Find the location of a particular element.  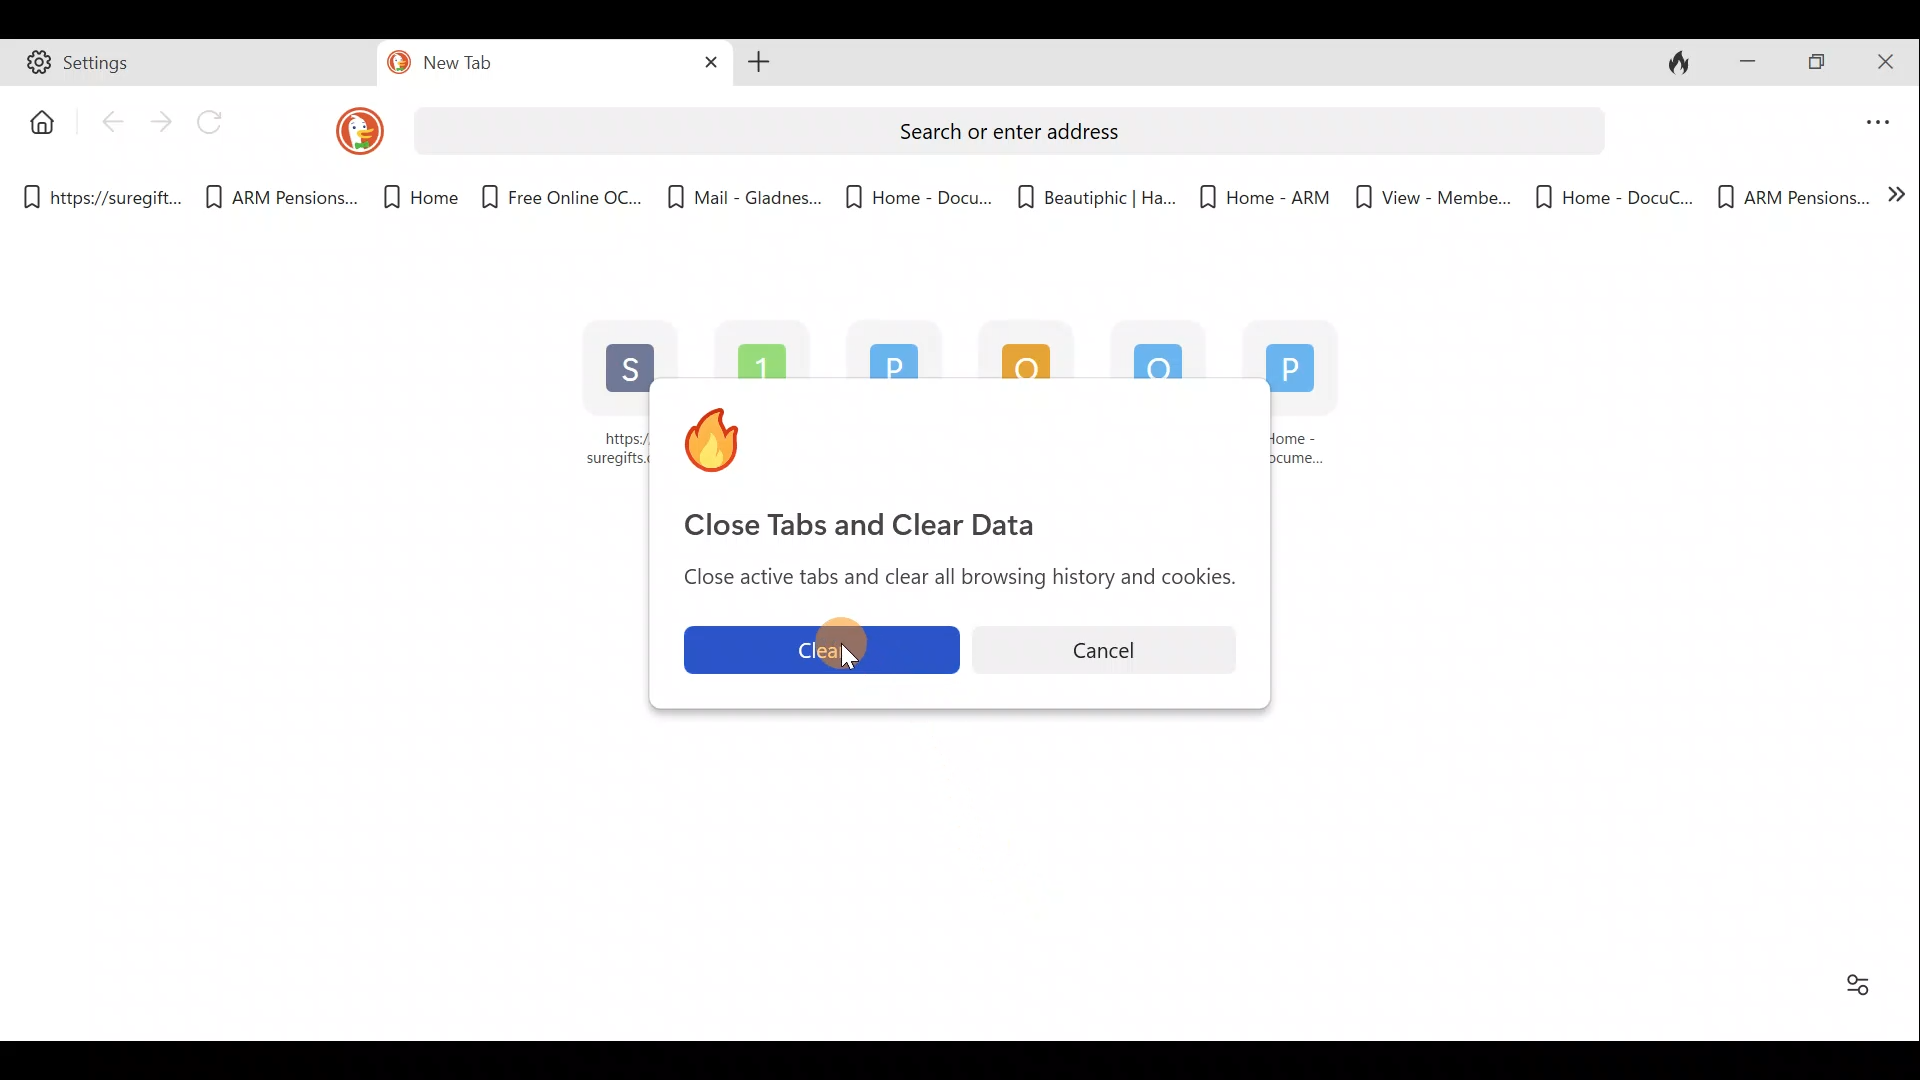

Forward is located at coordinates (161, 121).